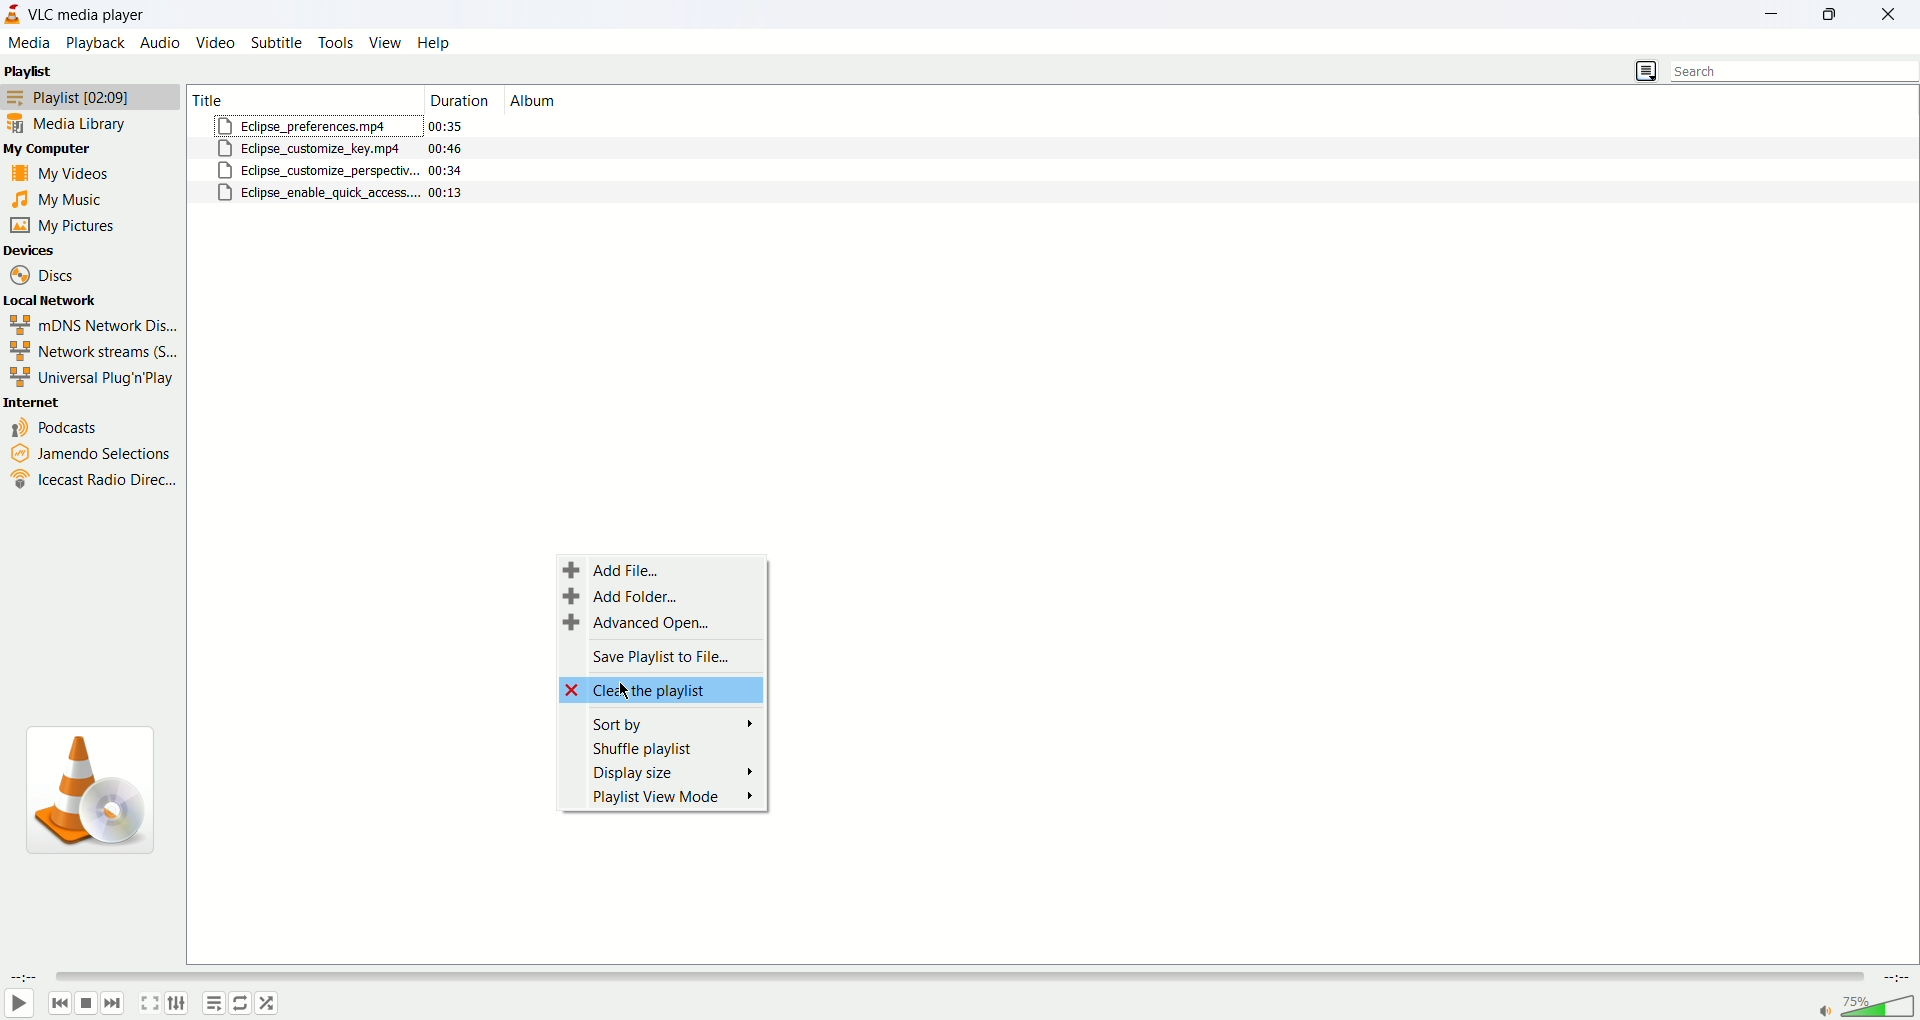 This screenshot has height=1020, width=1920. What do you see at coordinates (384, 43) in the screenshot?
I see `view` at bounding box center [384, 43].